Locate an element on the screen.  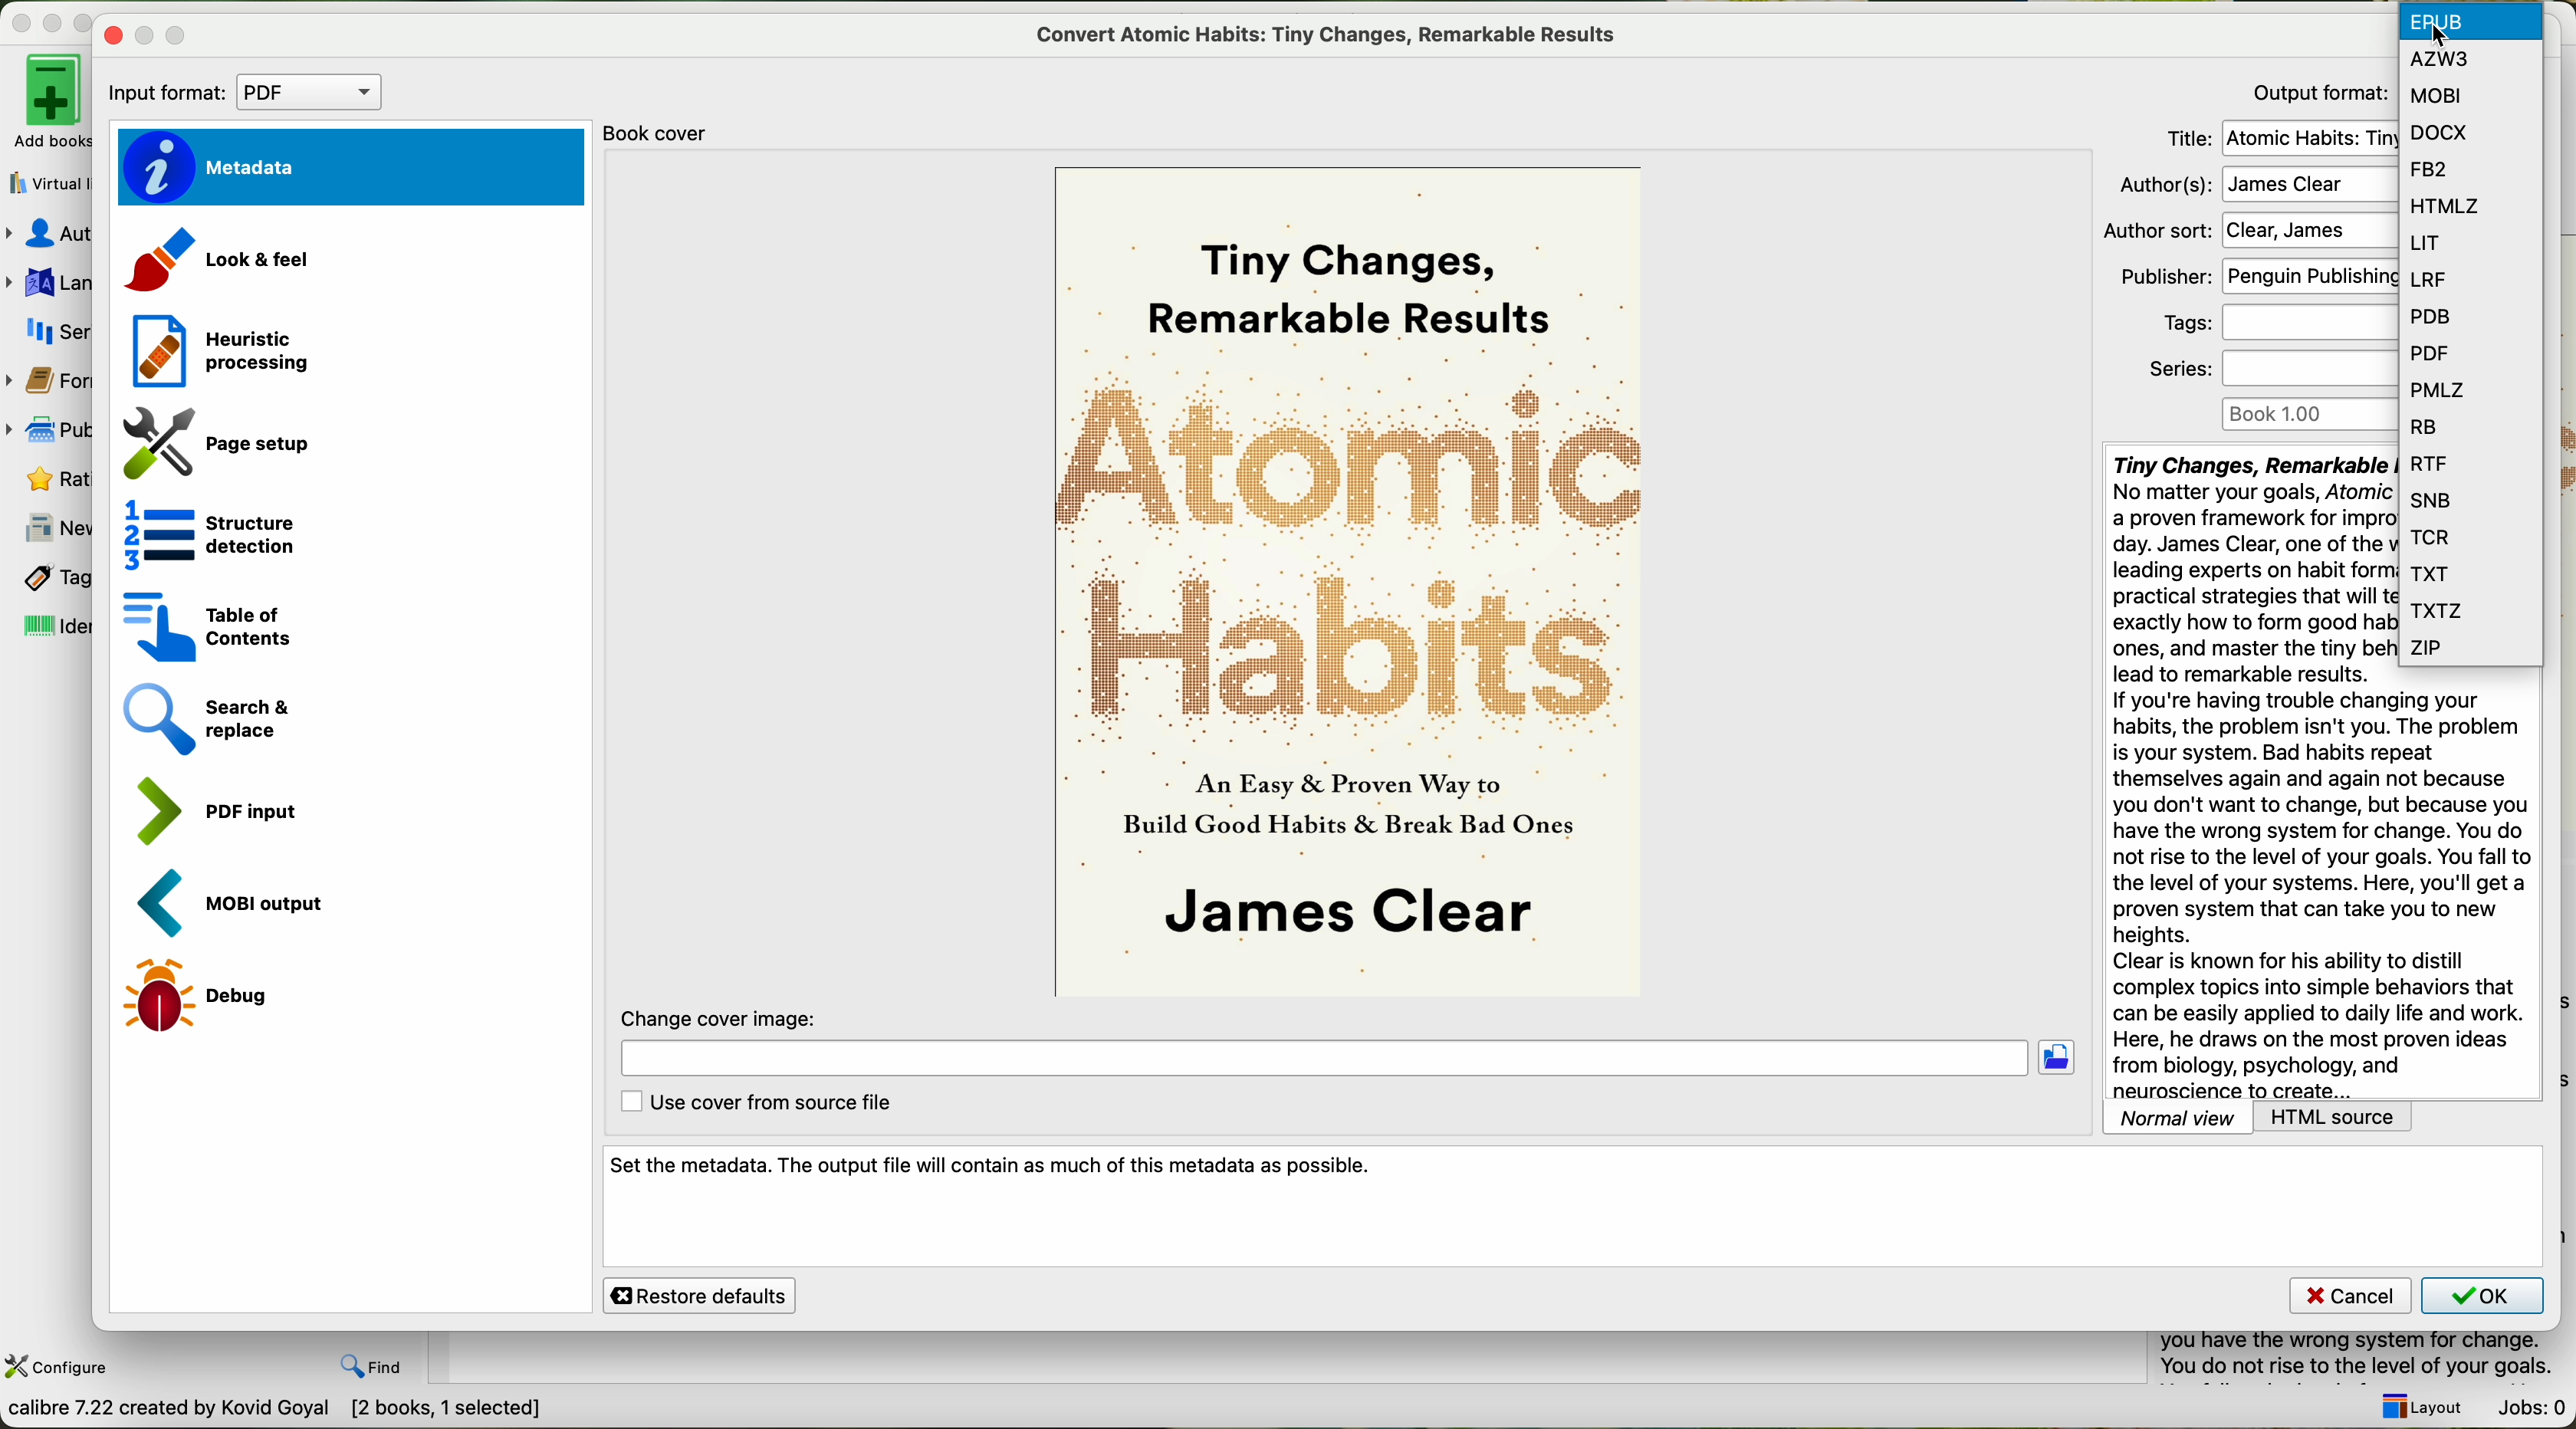
LRF is located at coordinates (2471, 280).